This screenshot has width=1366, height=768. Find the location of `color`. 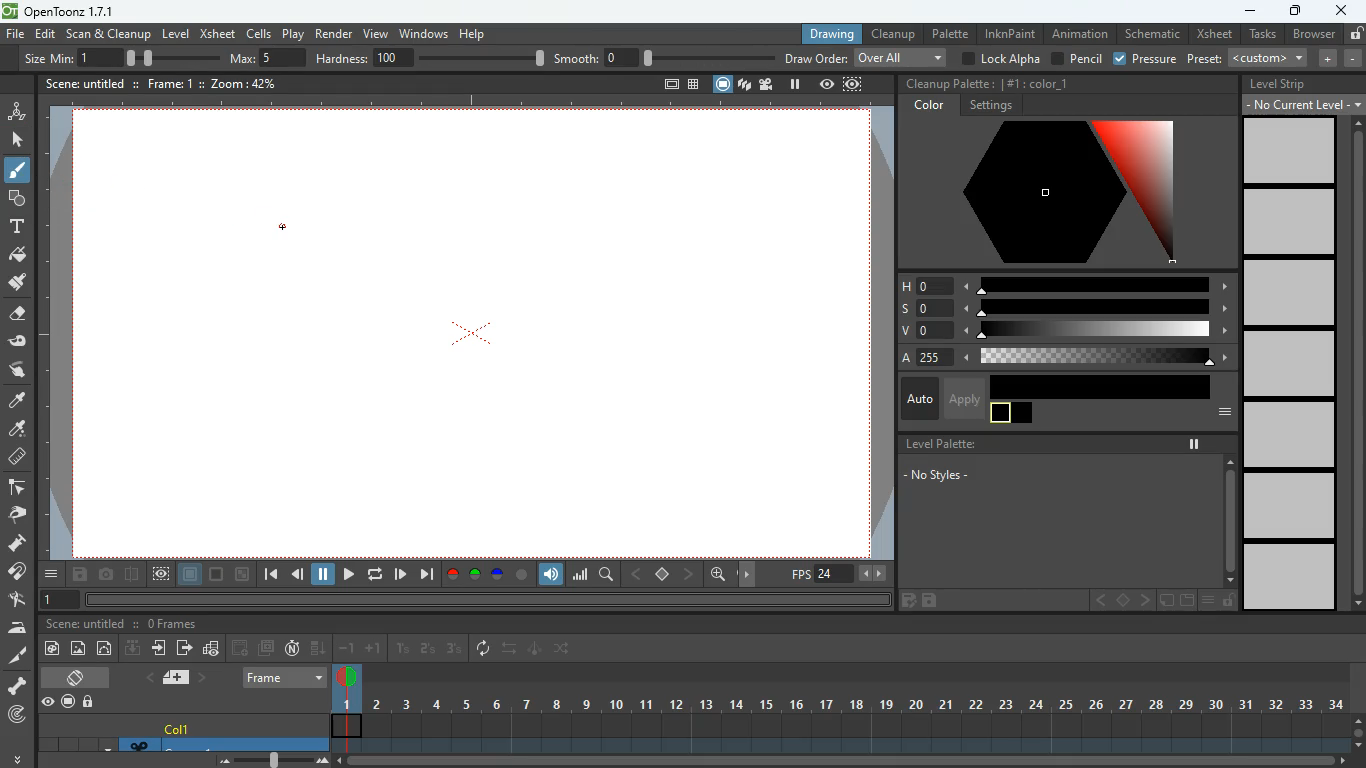

color is located at coordinates (1012, 414).